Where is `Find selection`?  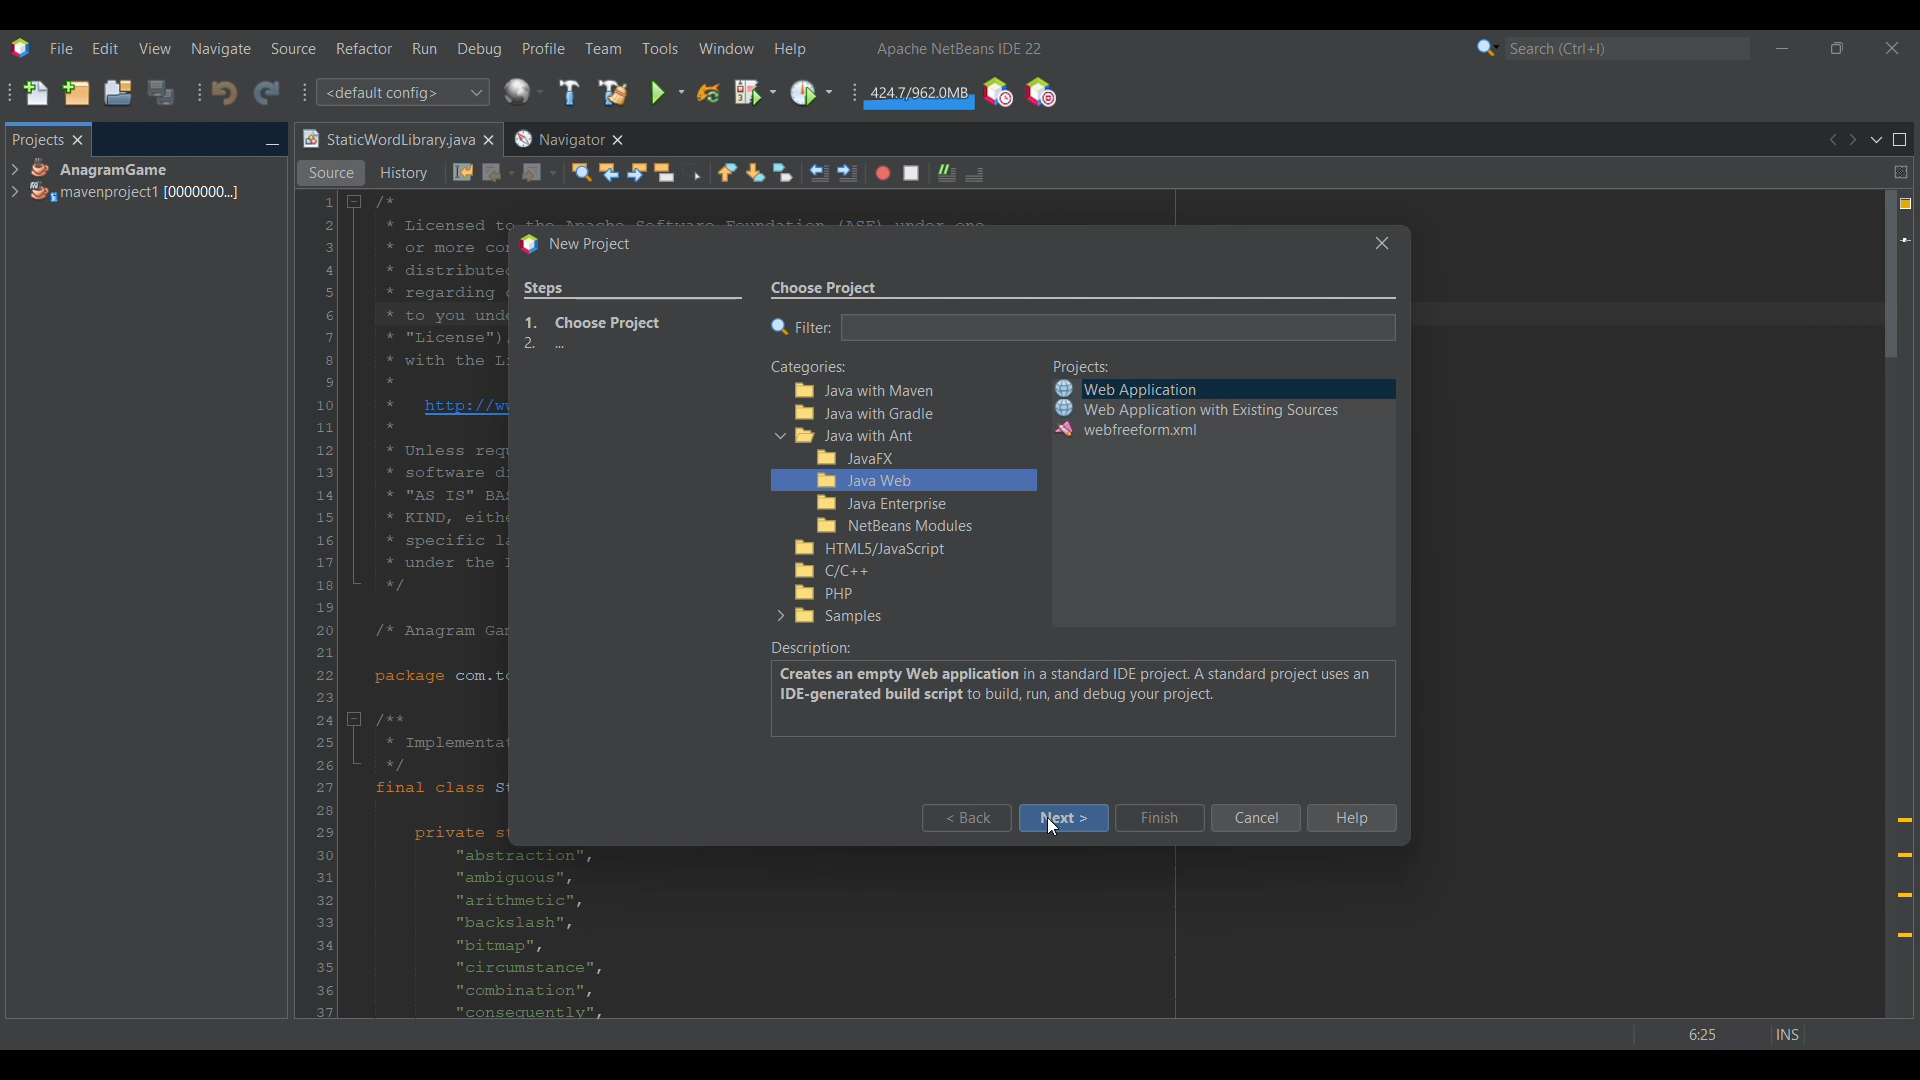 Find selection is located at coordinates (581, 172).